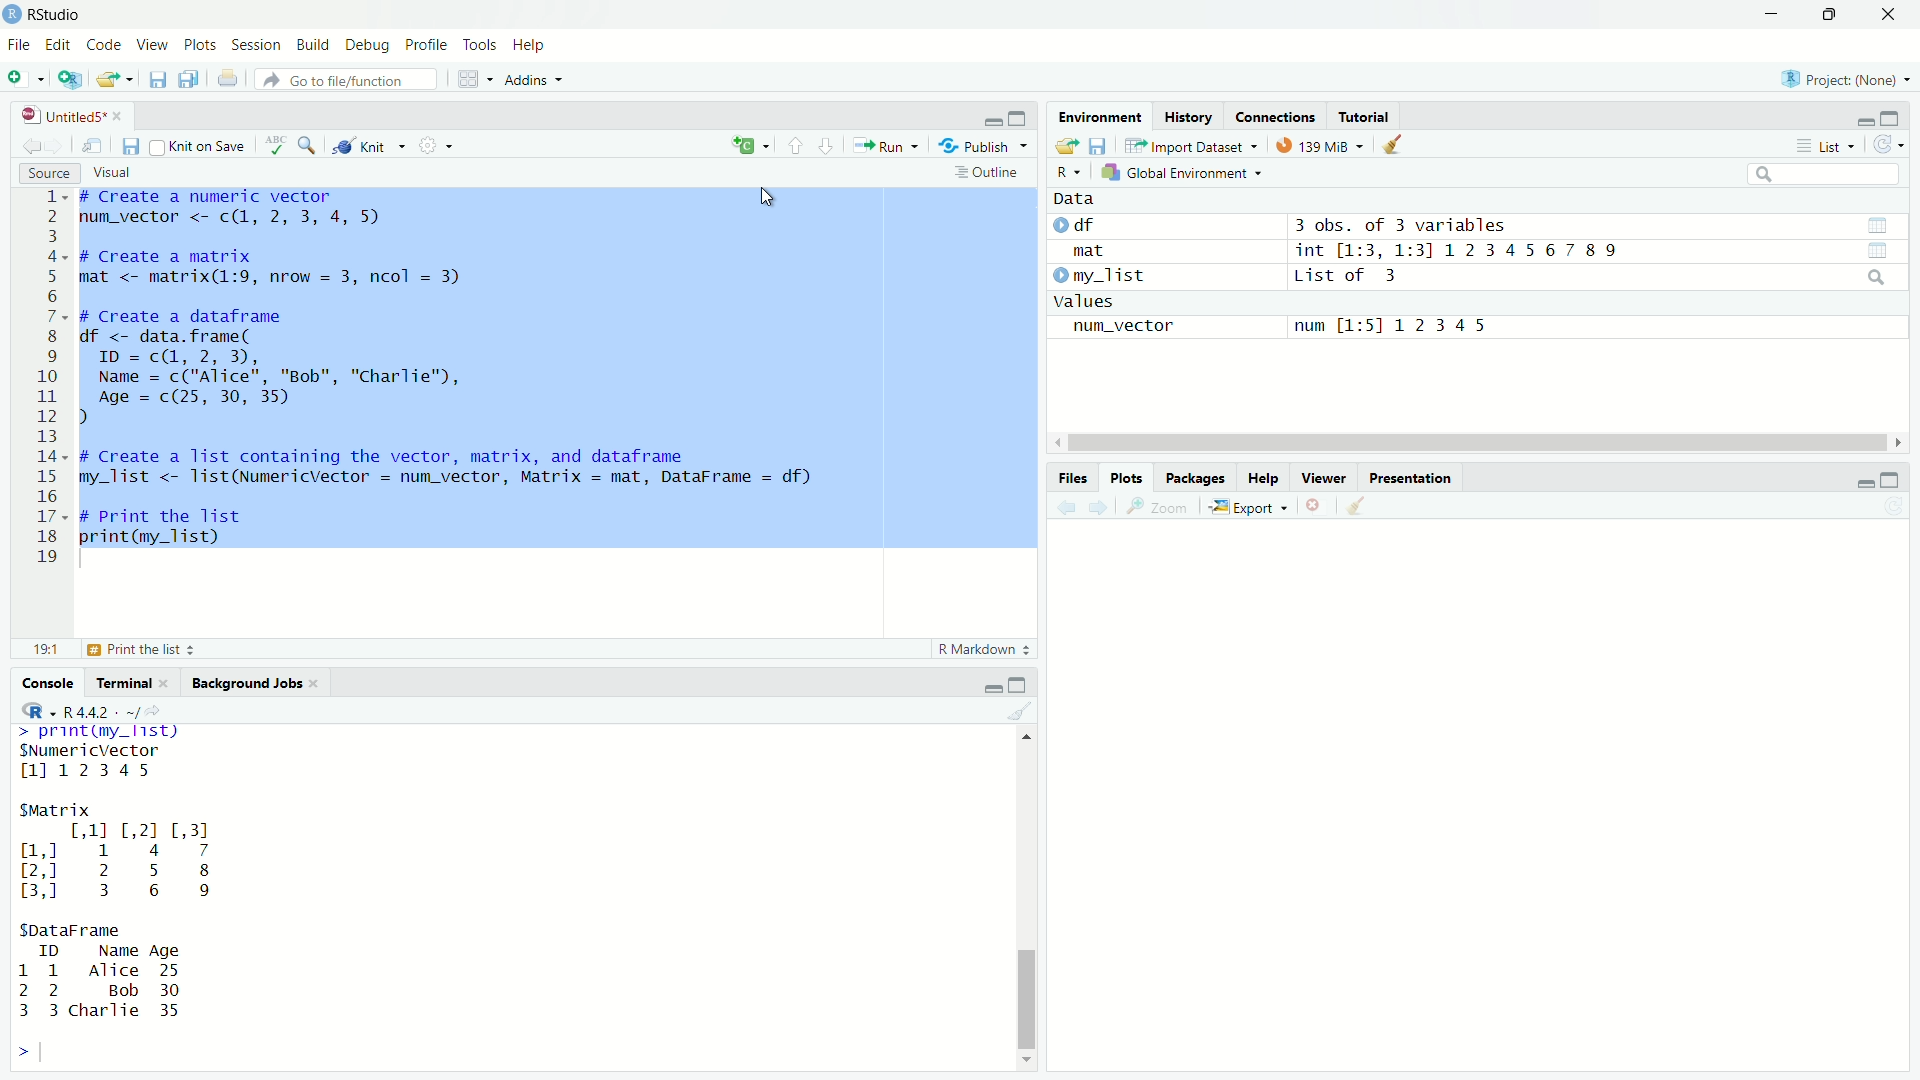  I want to click on Addins, so click(534, 81).